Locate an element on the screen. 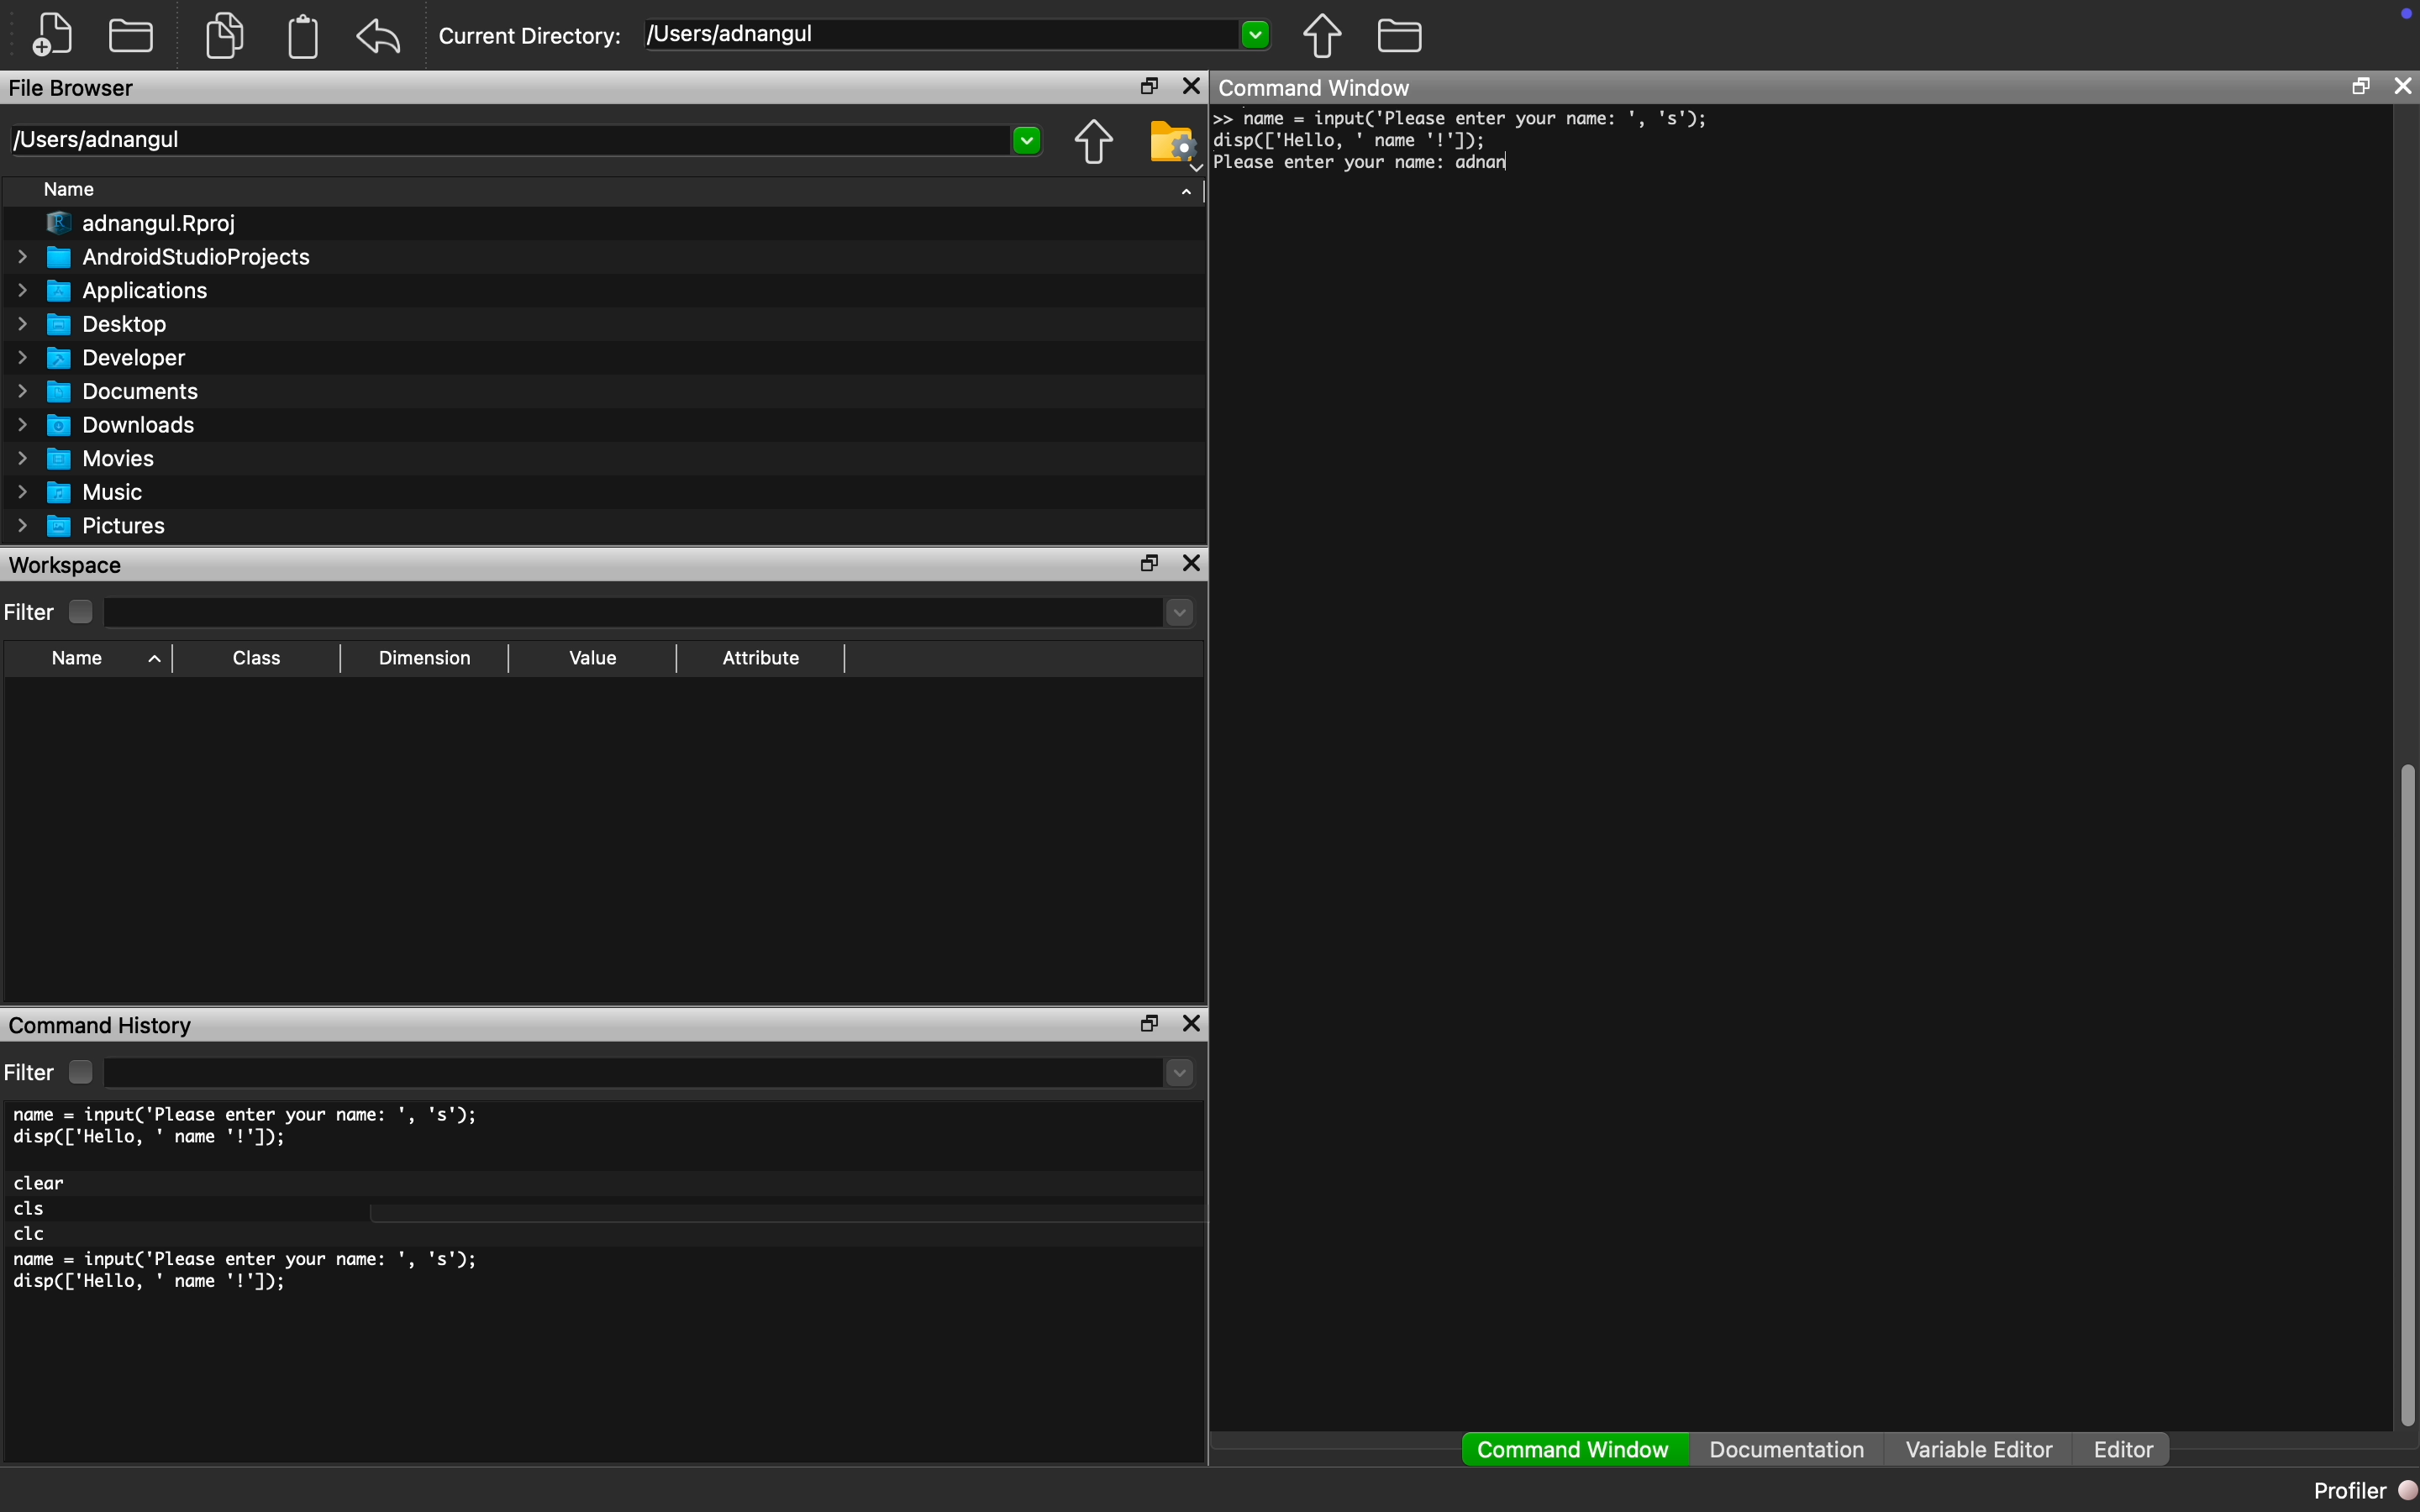  Previous file is located at coordinates (1094, 142).